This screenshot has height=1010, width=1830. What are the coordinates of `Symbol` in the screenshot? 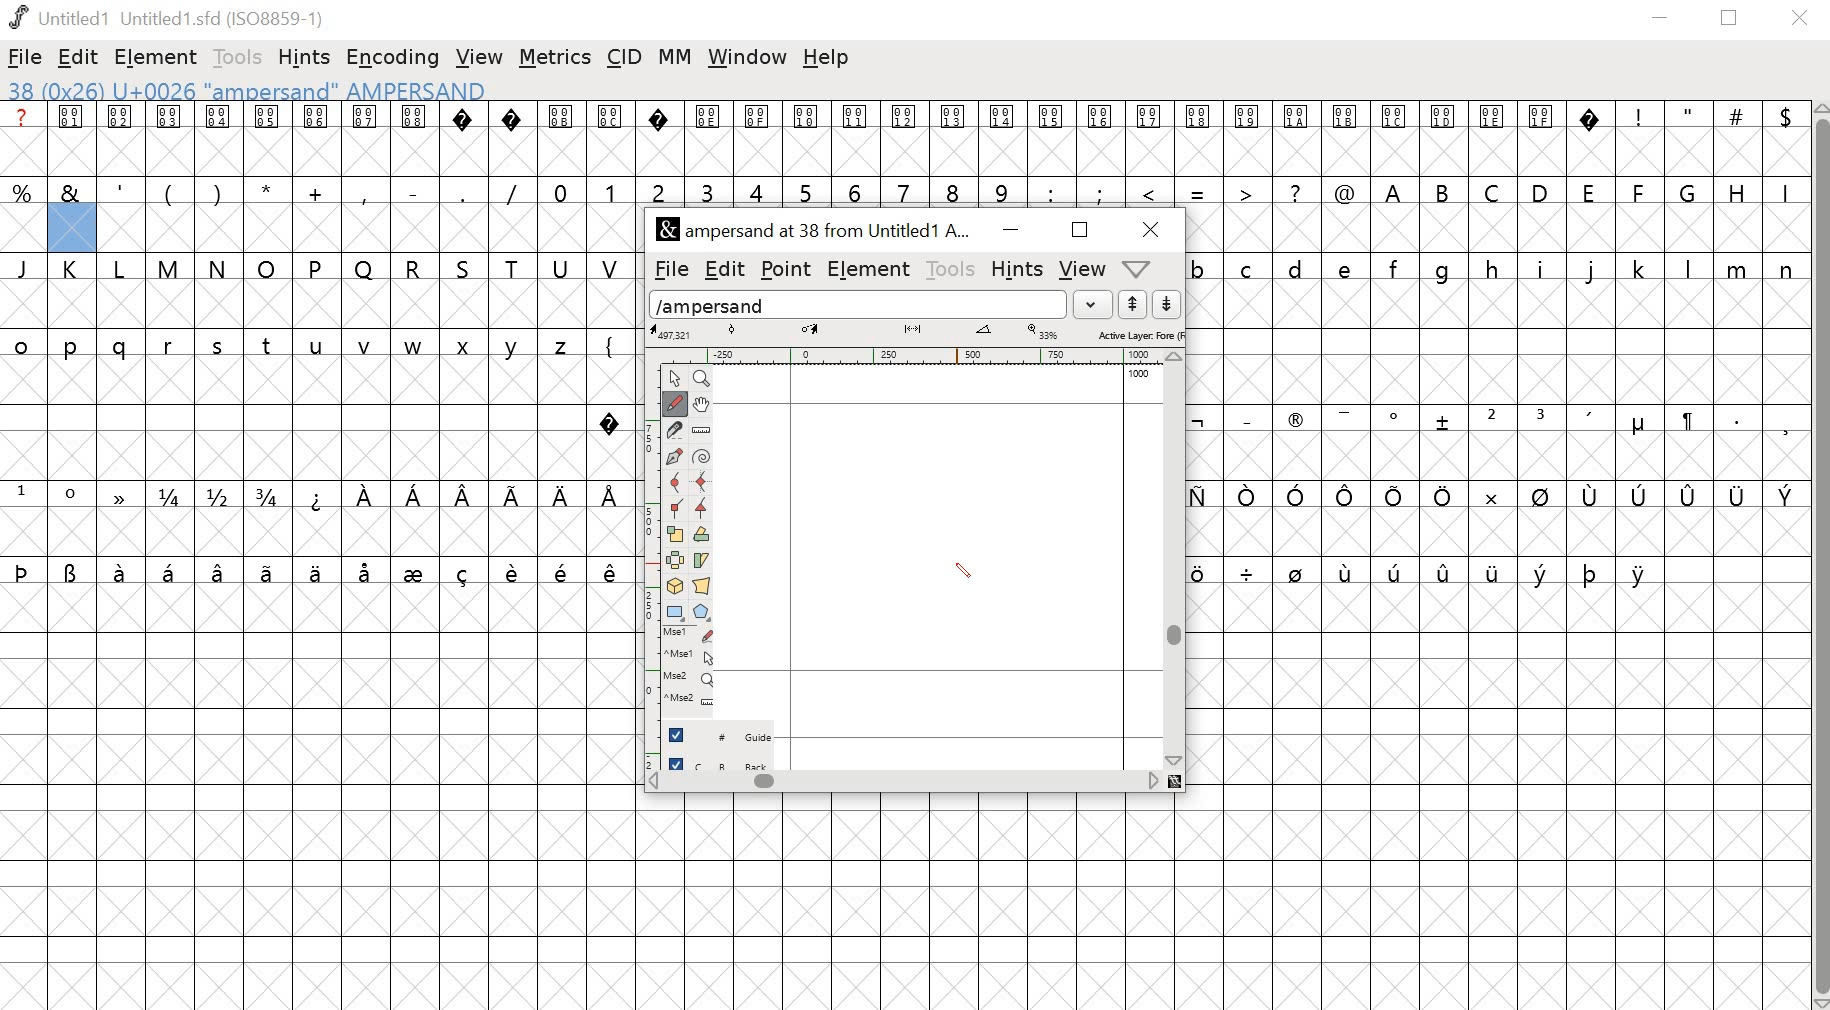 It's located at (1638, 426).